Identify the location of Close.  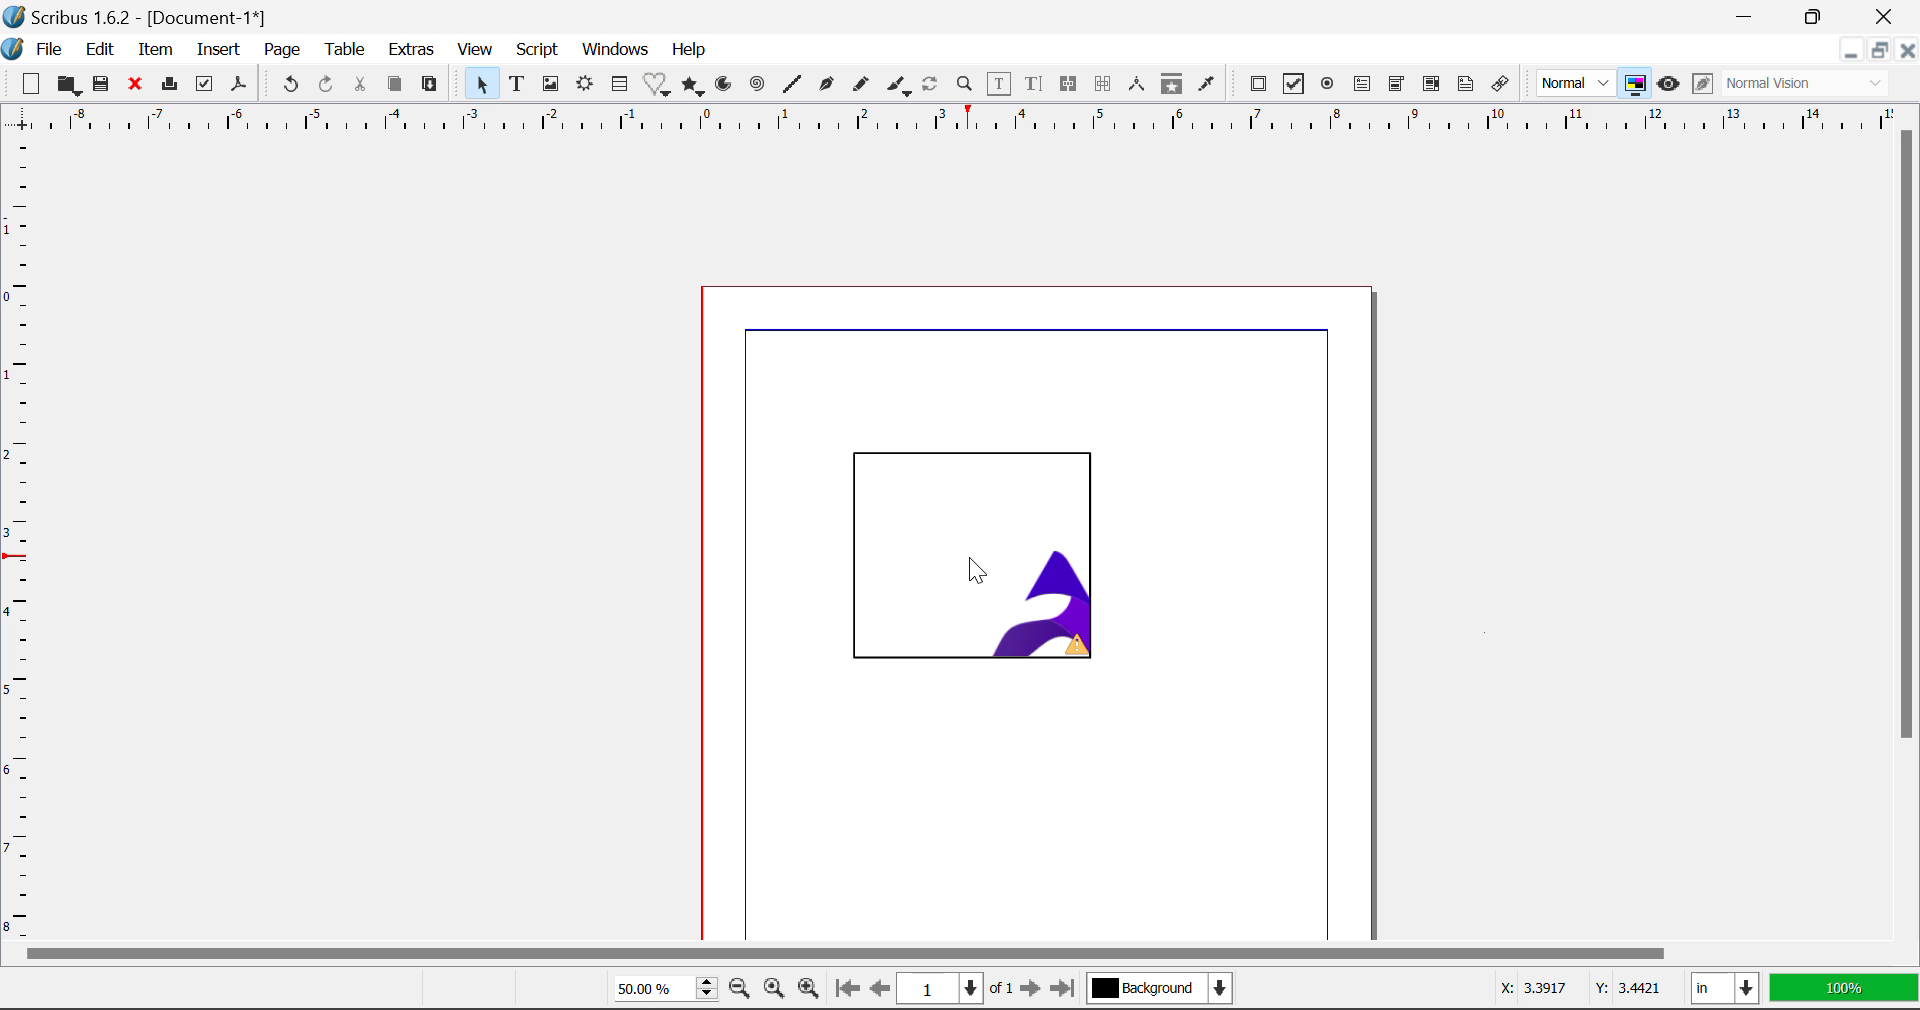
(1908, 50).